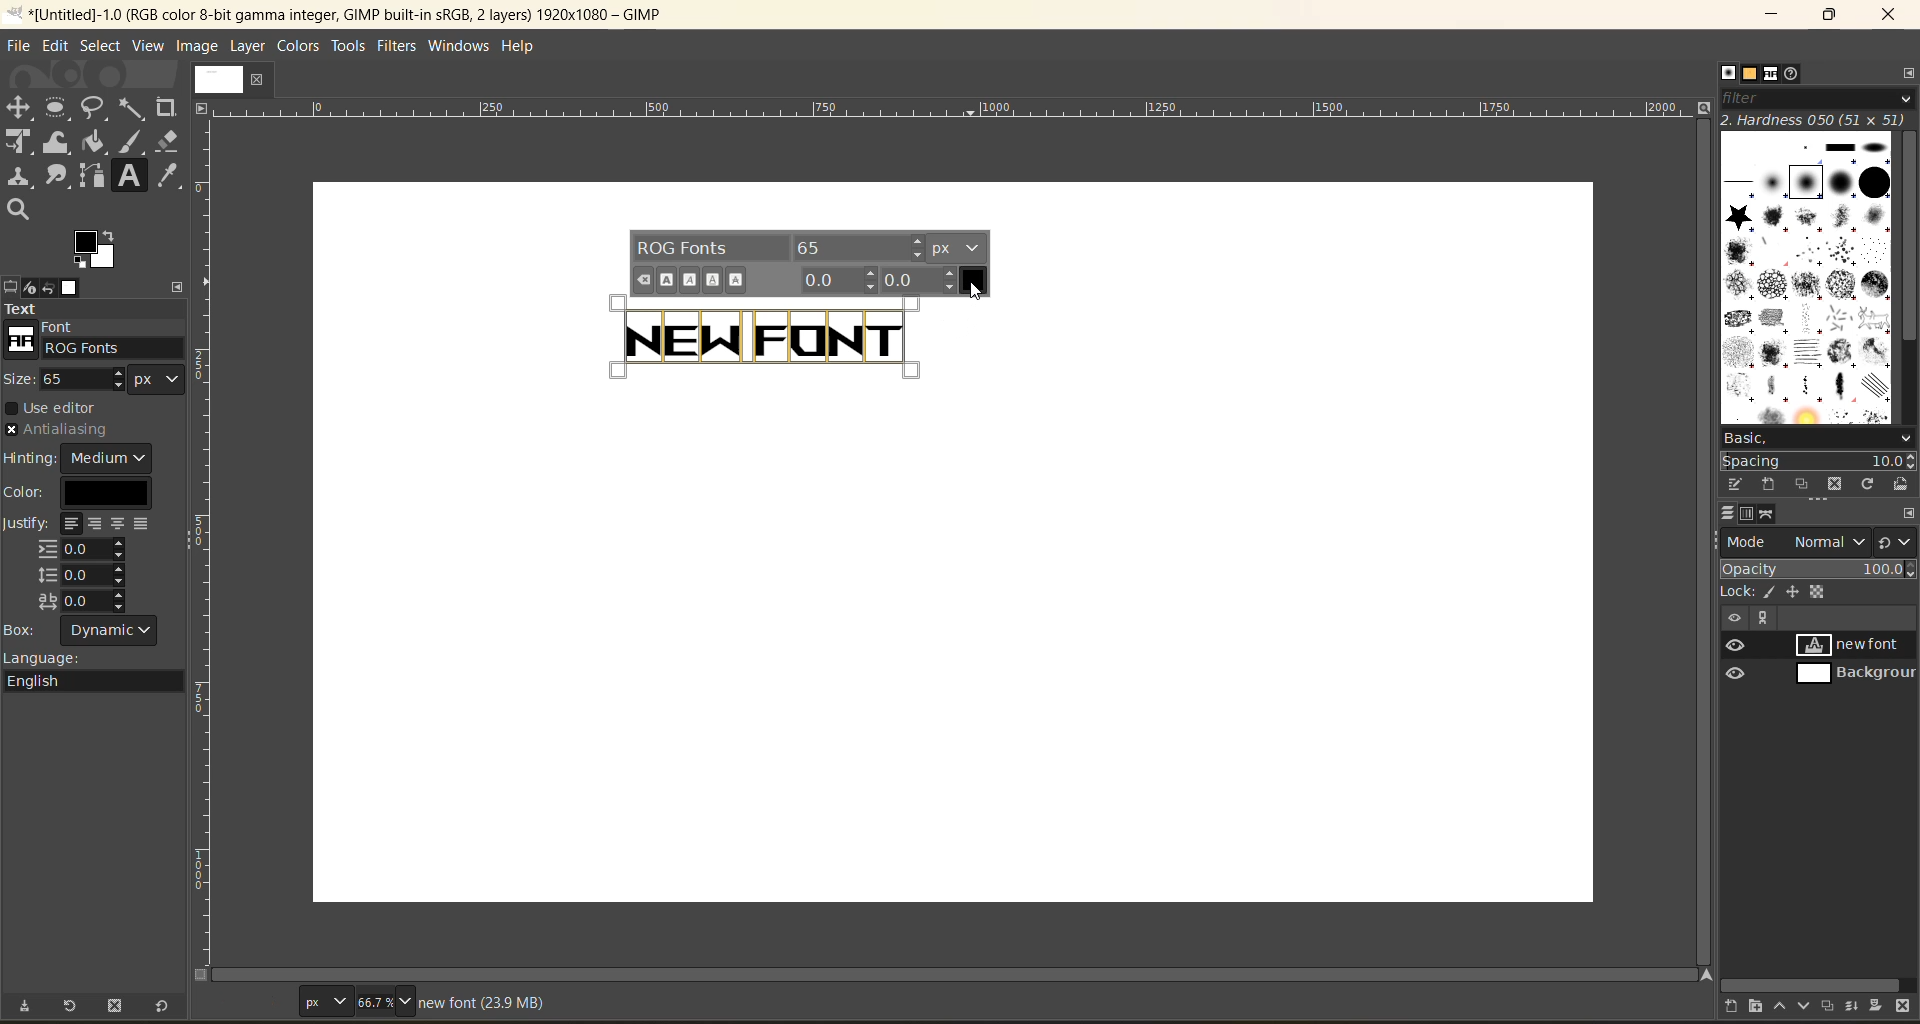 The width and height of the screenshot is (1920, 1024). What do you see at coordinates (1830, 1005) in the screenshot?
I see `create a duplicate` at bounding box center [1830, 1005].